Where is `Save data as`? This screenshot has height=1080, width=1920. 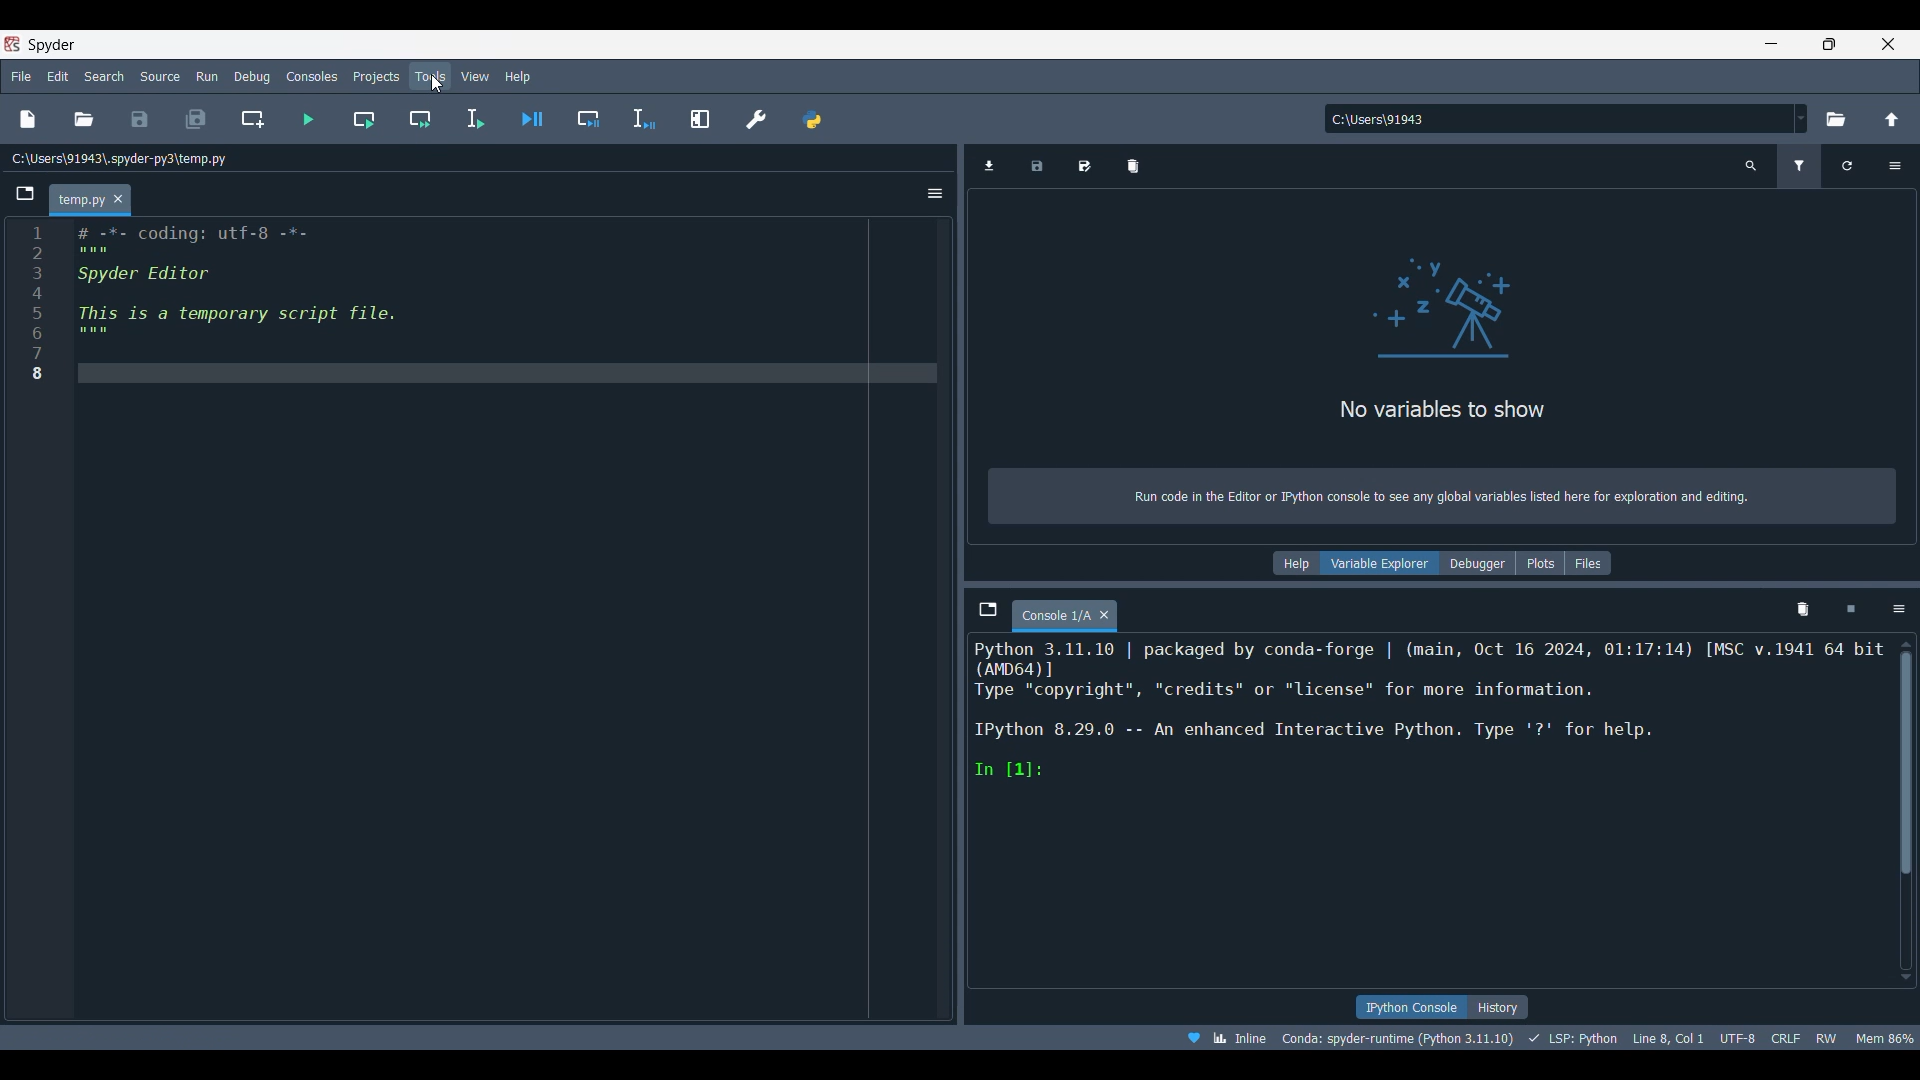 Save data as is located at coordinates (1085, 166).